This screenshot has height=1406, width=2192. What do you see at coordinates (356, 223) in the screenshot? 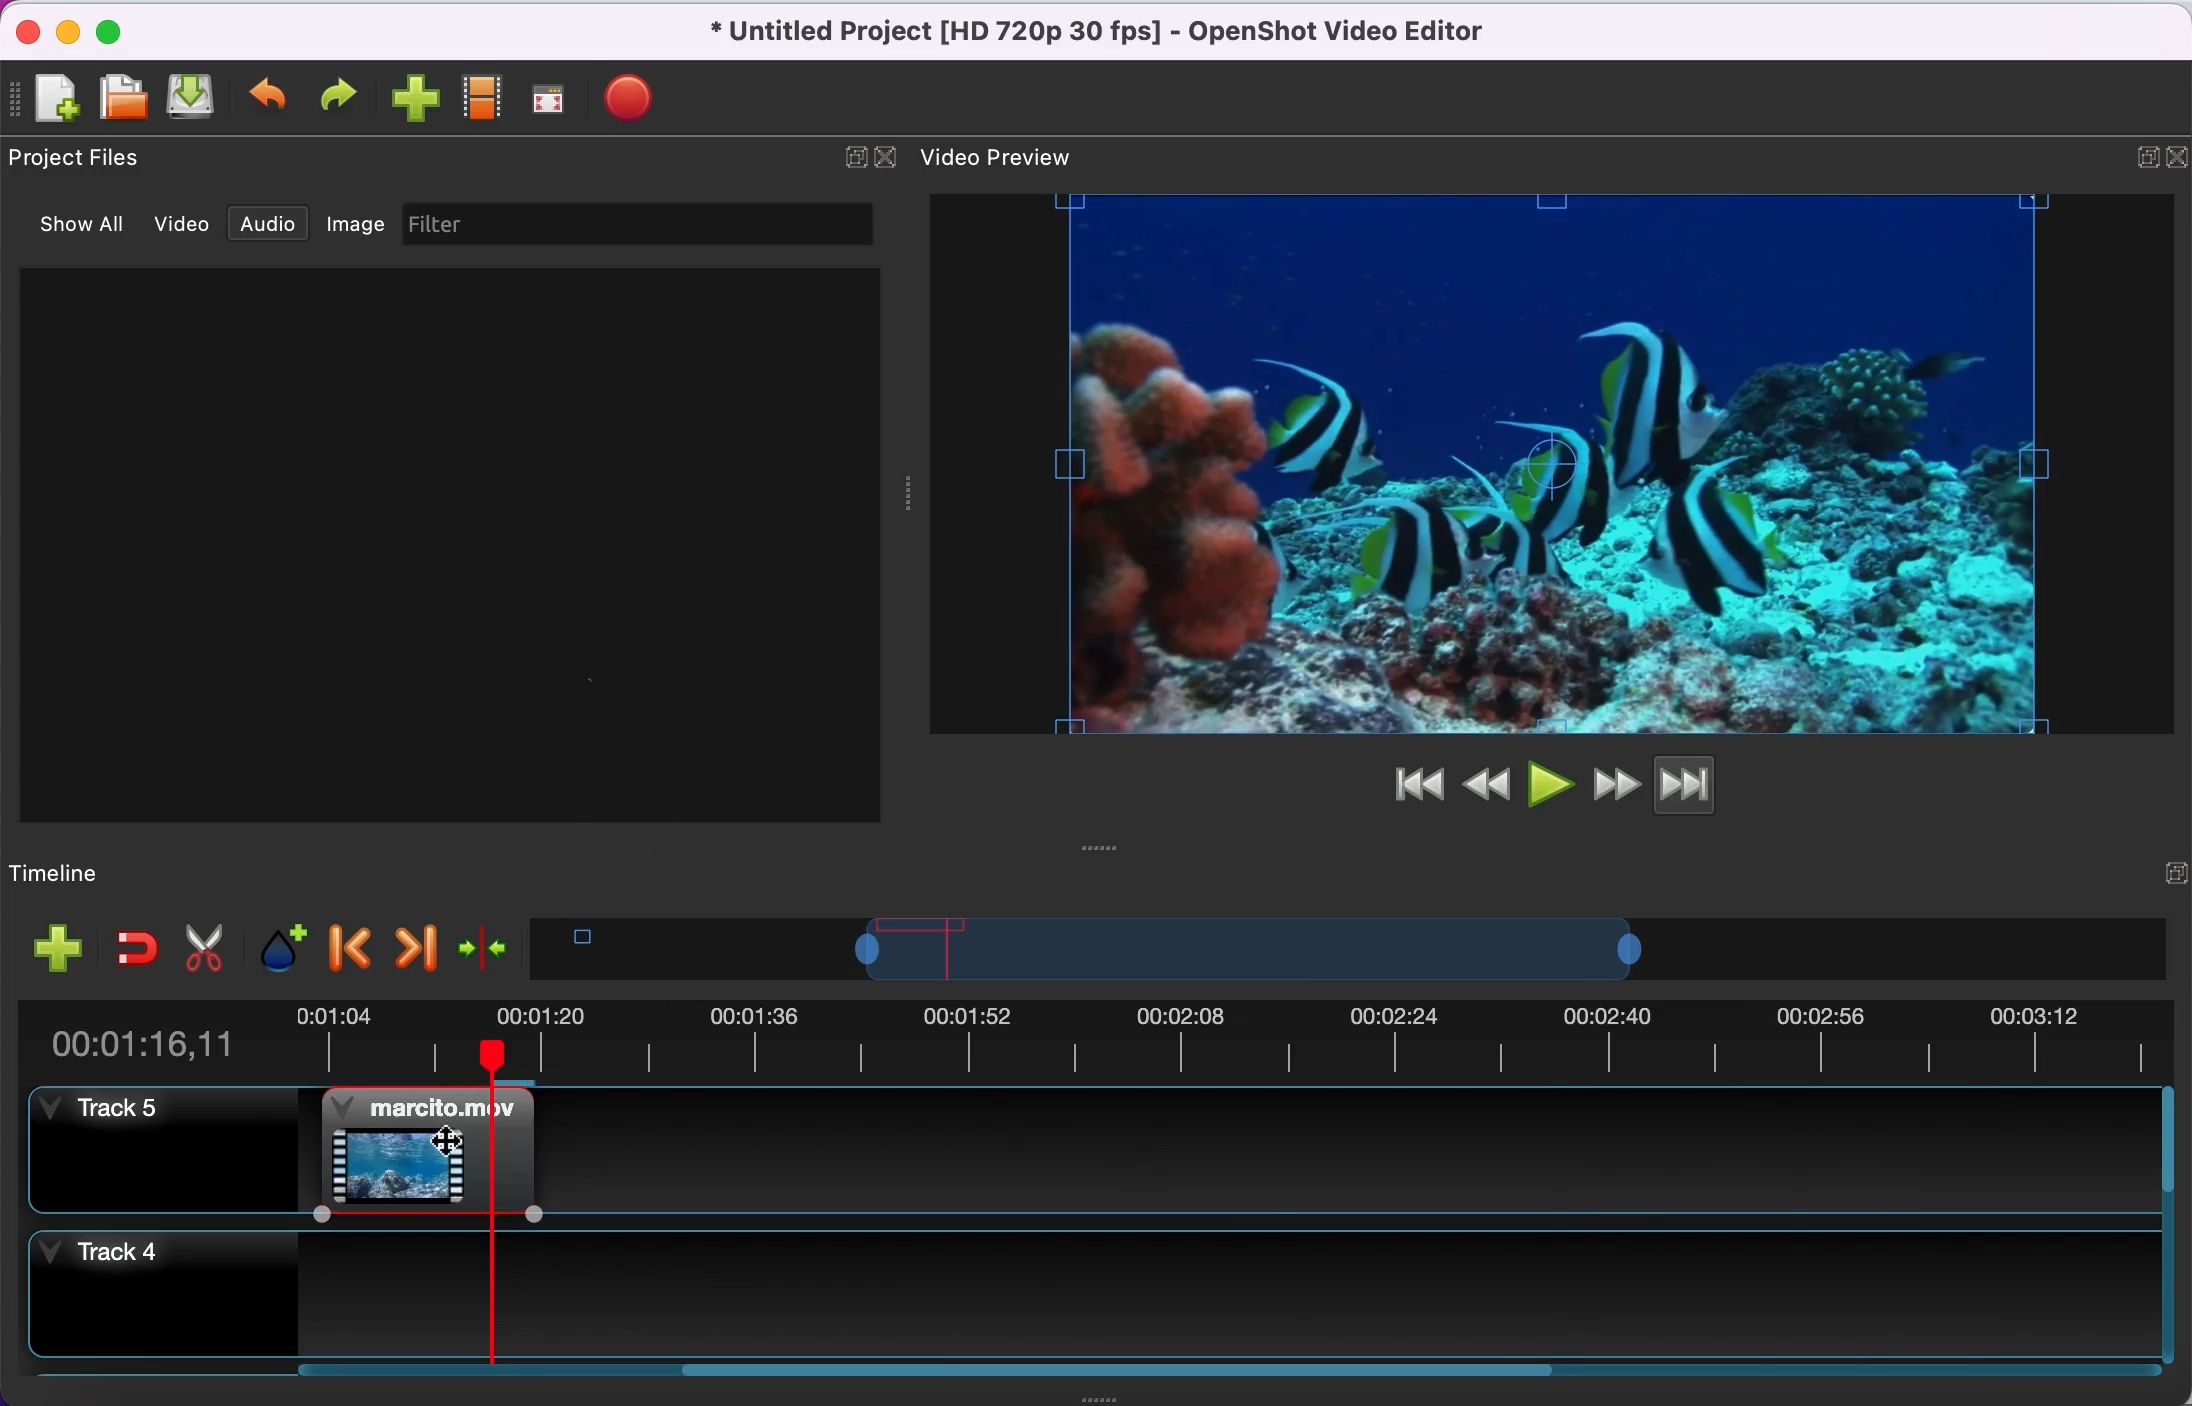
I see `image` at bounding box center [356, 223].